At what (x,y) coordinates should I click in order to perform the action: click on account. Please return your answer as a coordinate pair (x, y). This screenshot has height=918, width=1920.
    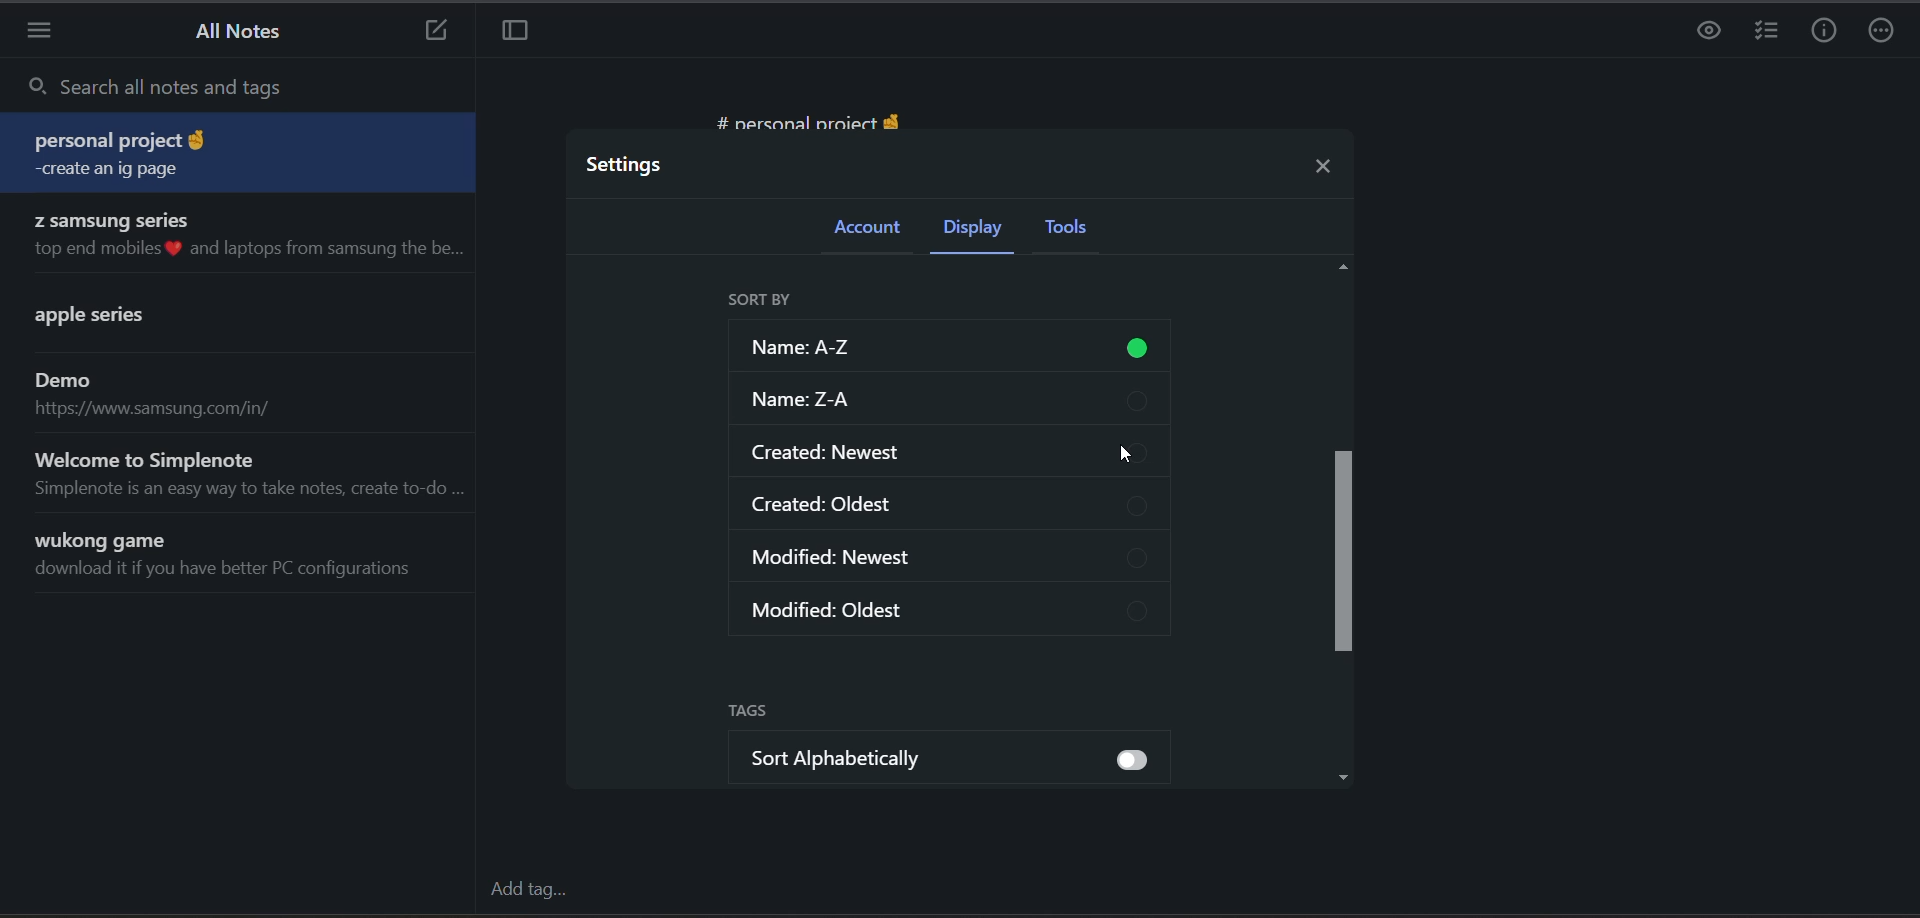
    Looking at the image, I should click on (871, 232).